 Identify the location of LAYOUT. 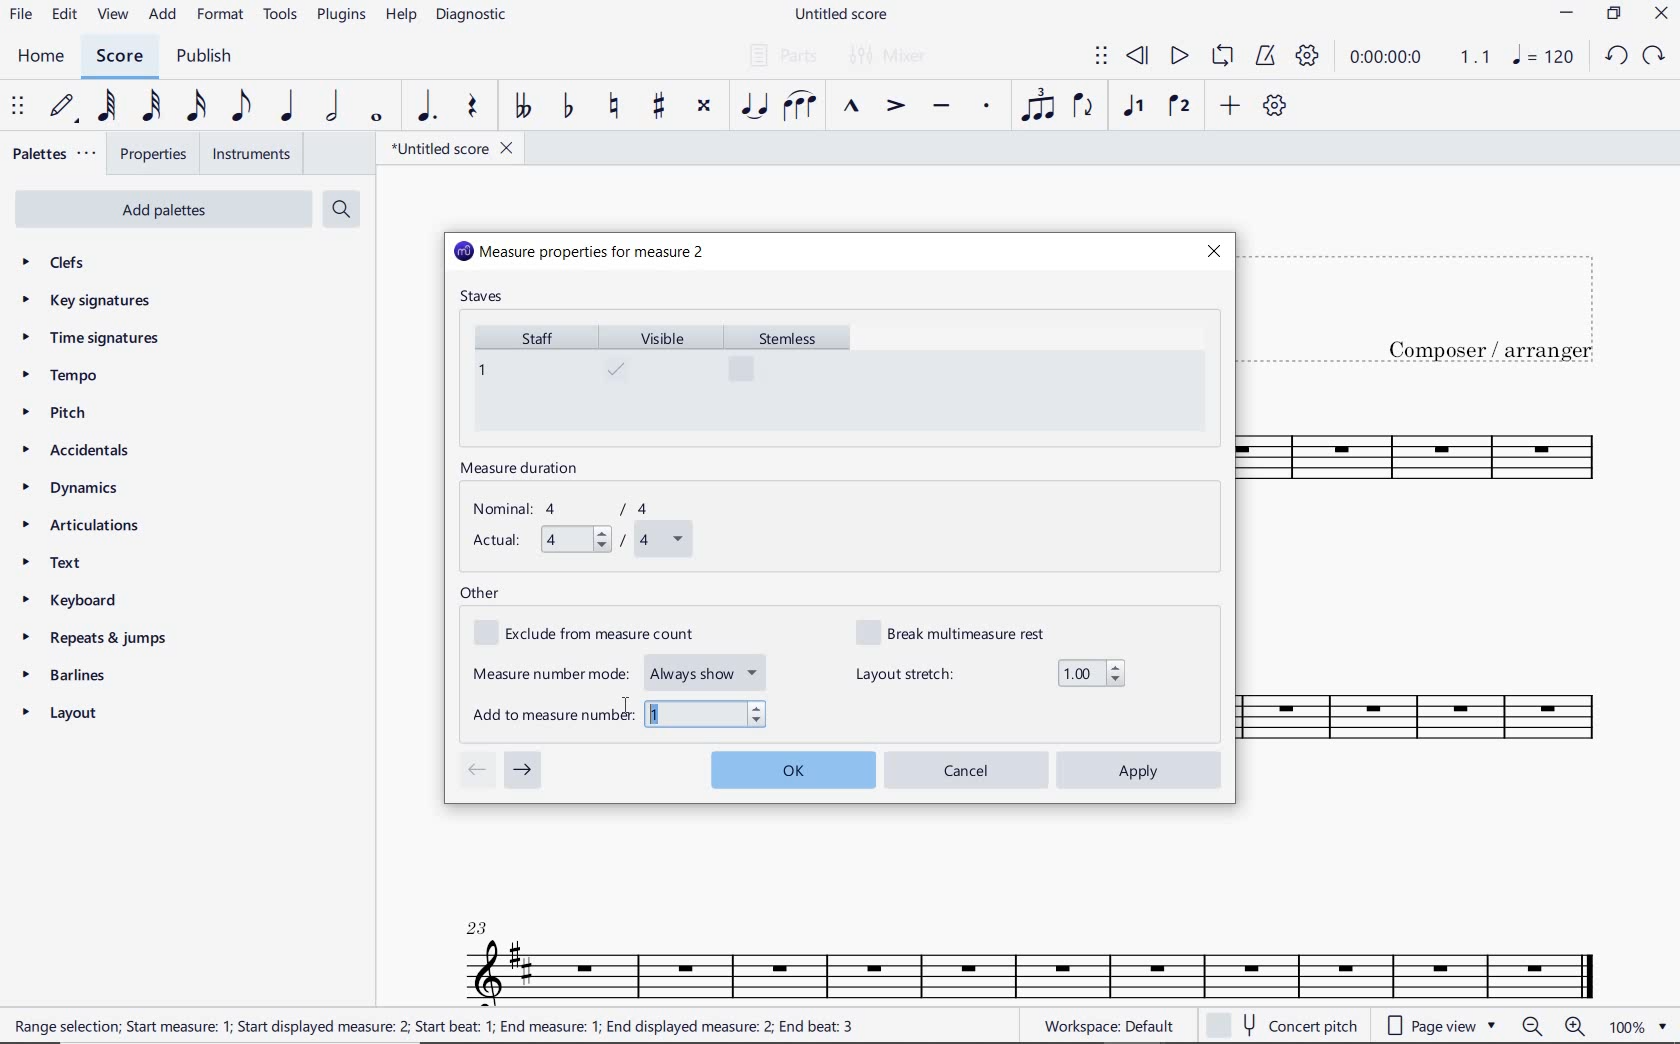
(64, 717).